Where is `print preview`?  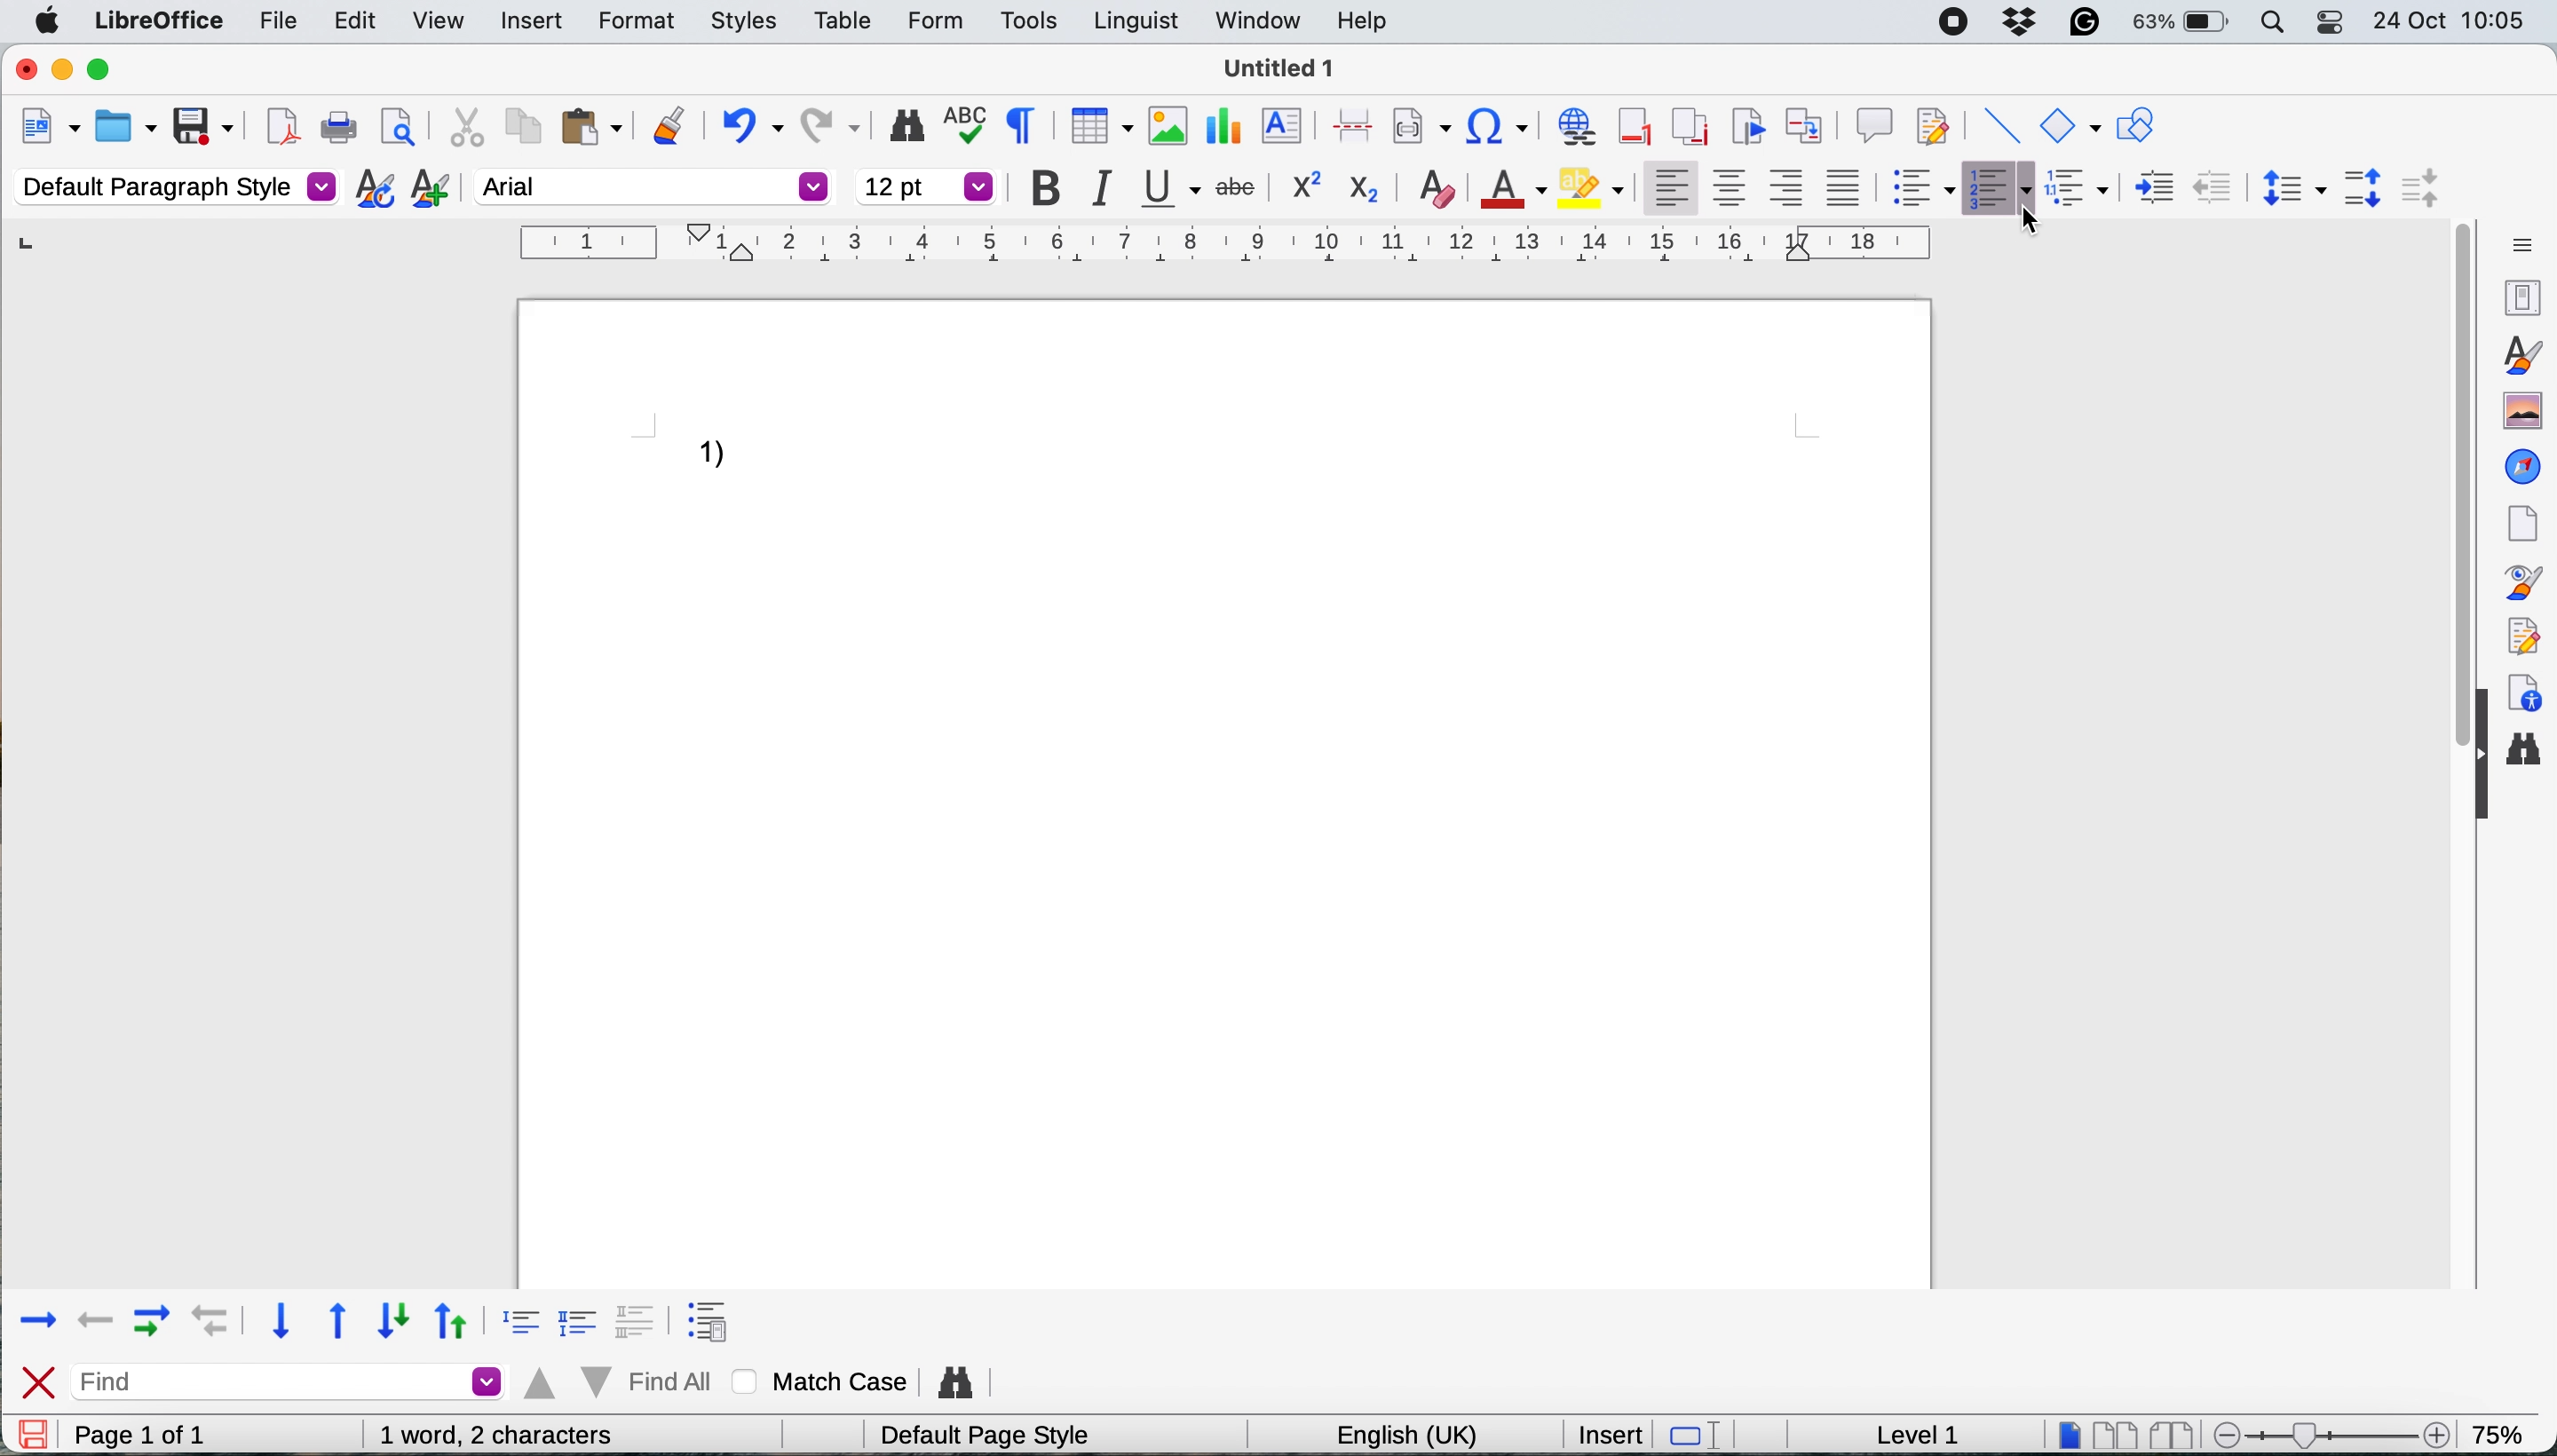 print preview is located at coordinates (397, 127).